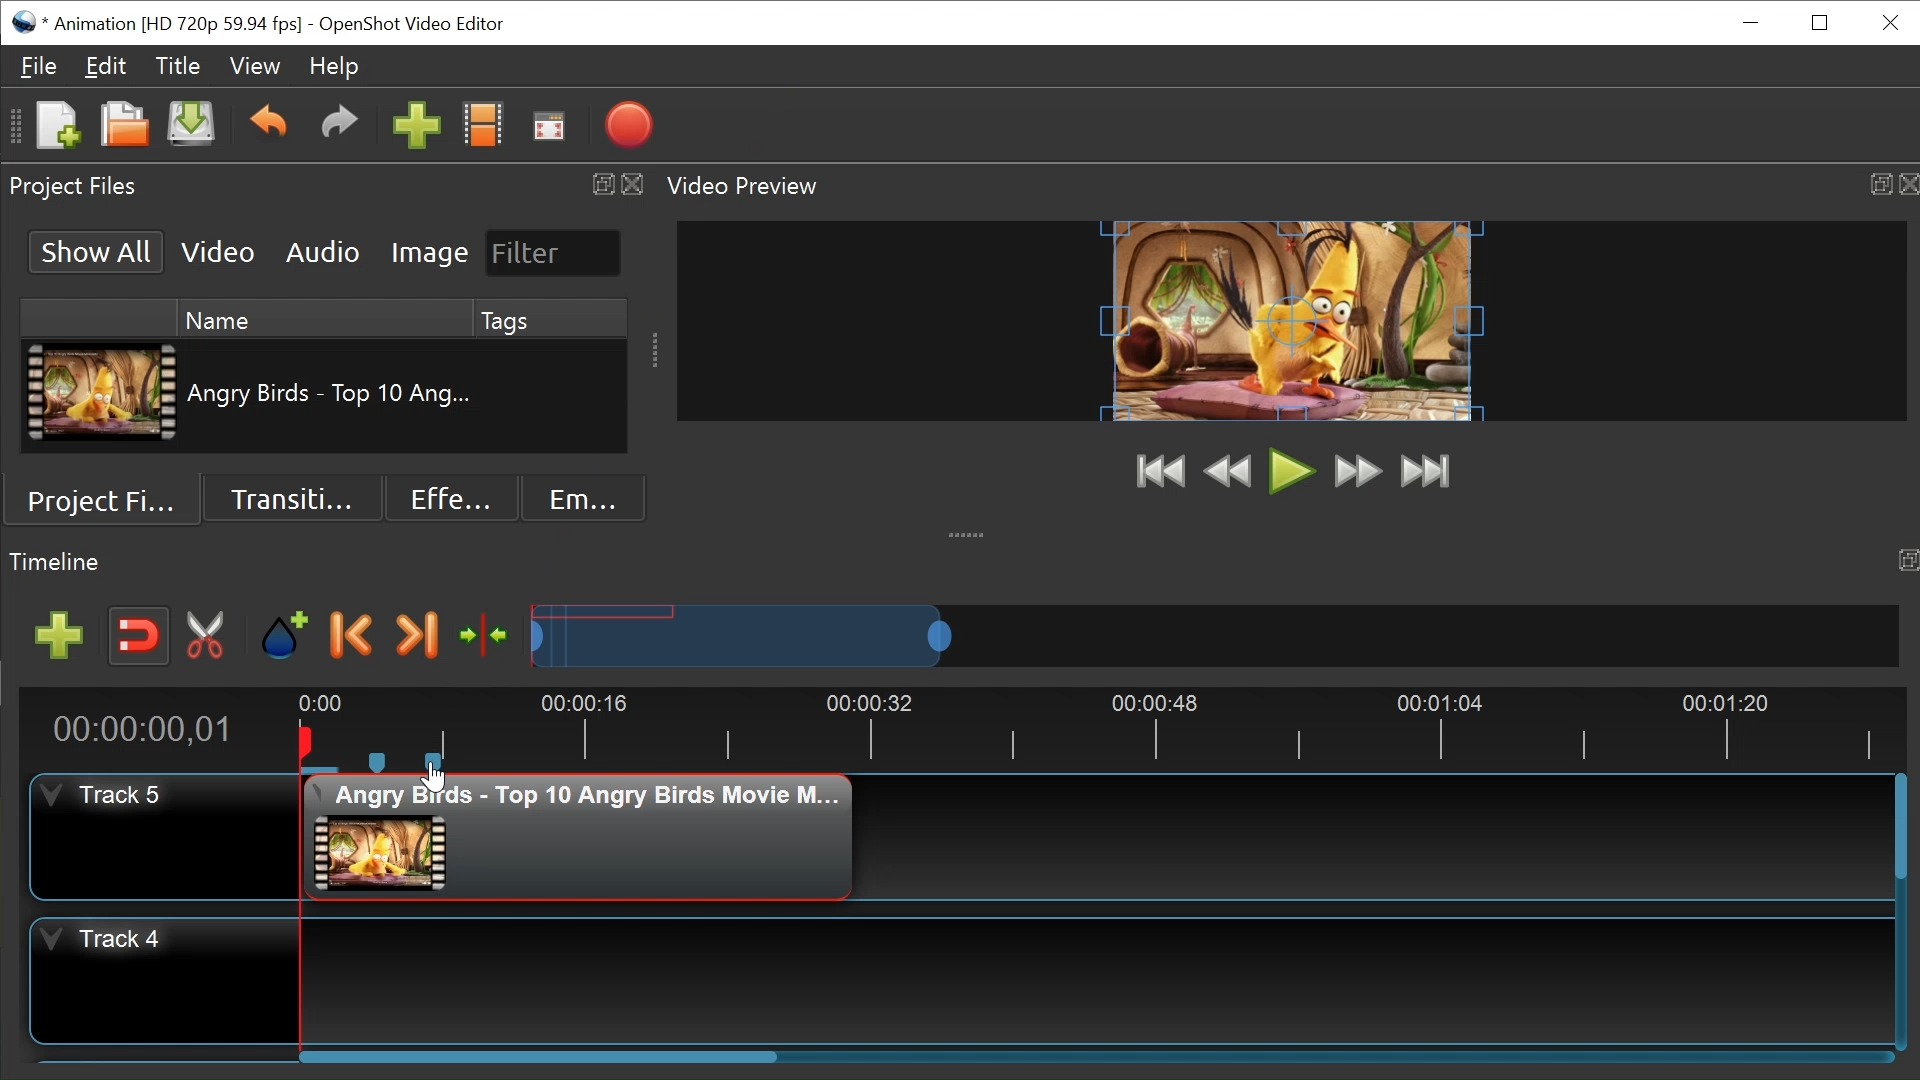 Image resolution: width=1920 pixels, height=1080 pixels. I want to click on OpenShot Desktop Icon, so click(26, 23).